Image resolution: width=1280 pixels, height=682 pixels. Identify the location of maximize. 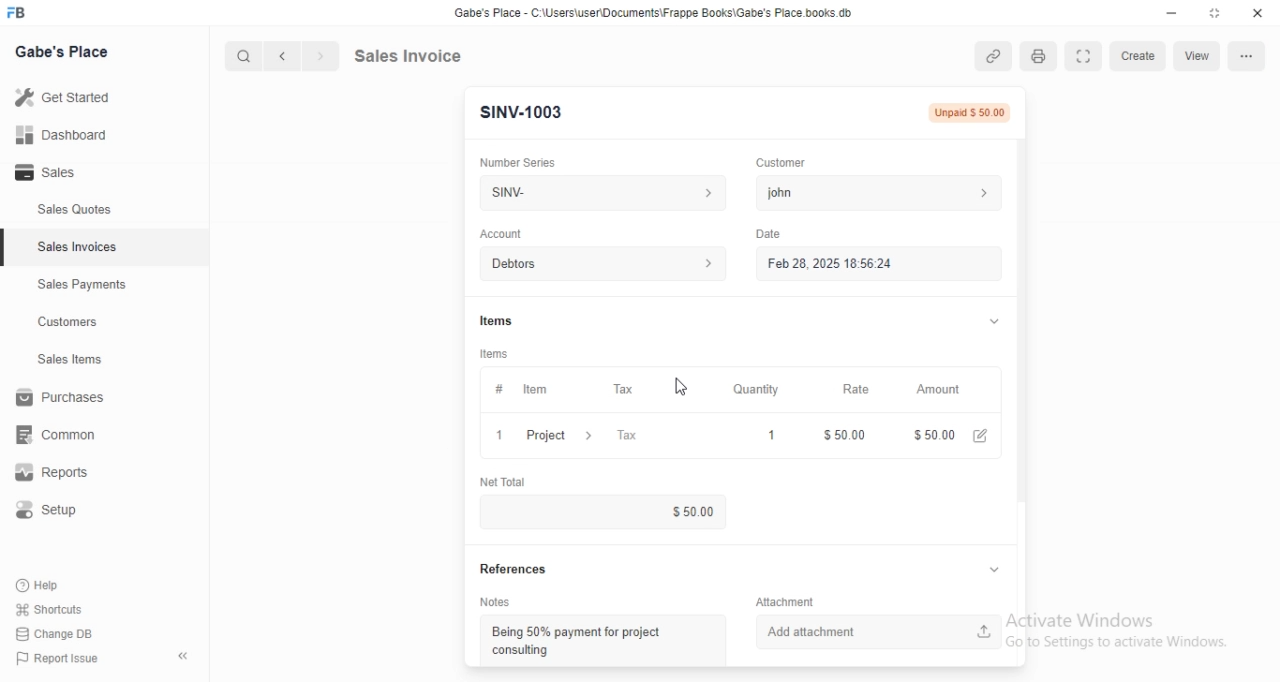
(1216, 15).